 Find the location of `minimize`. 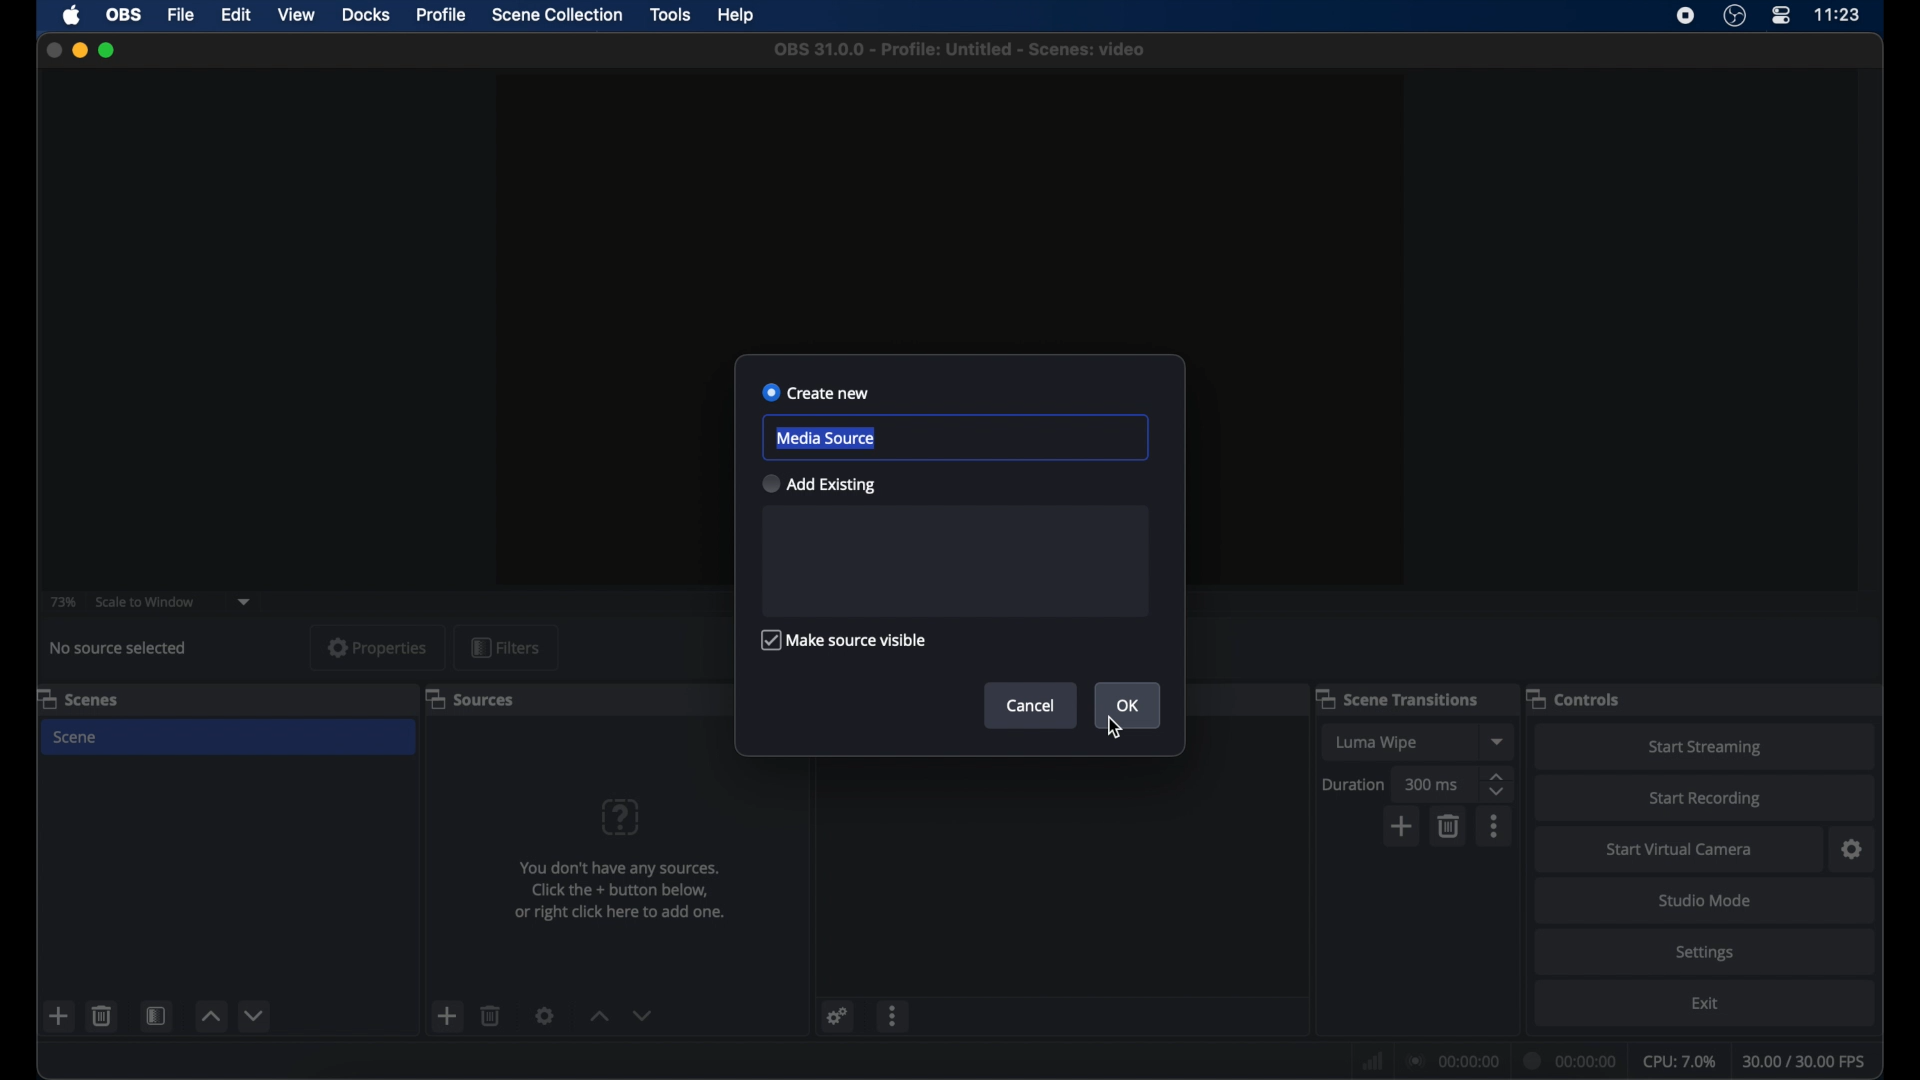

minimize is located at coordinates (79, 50).